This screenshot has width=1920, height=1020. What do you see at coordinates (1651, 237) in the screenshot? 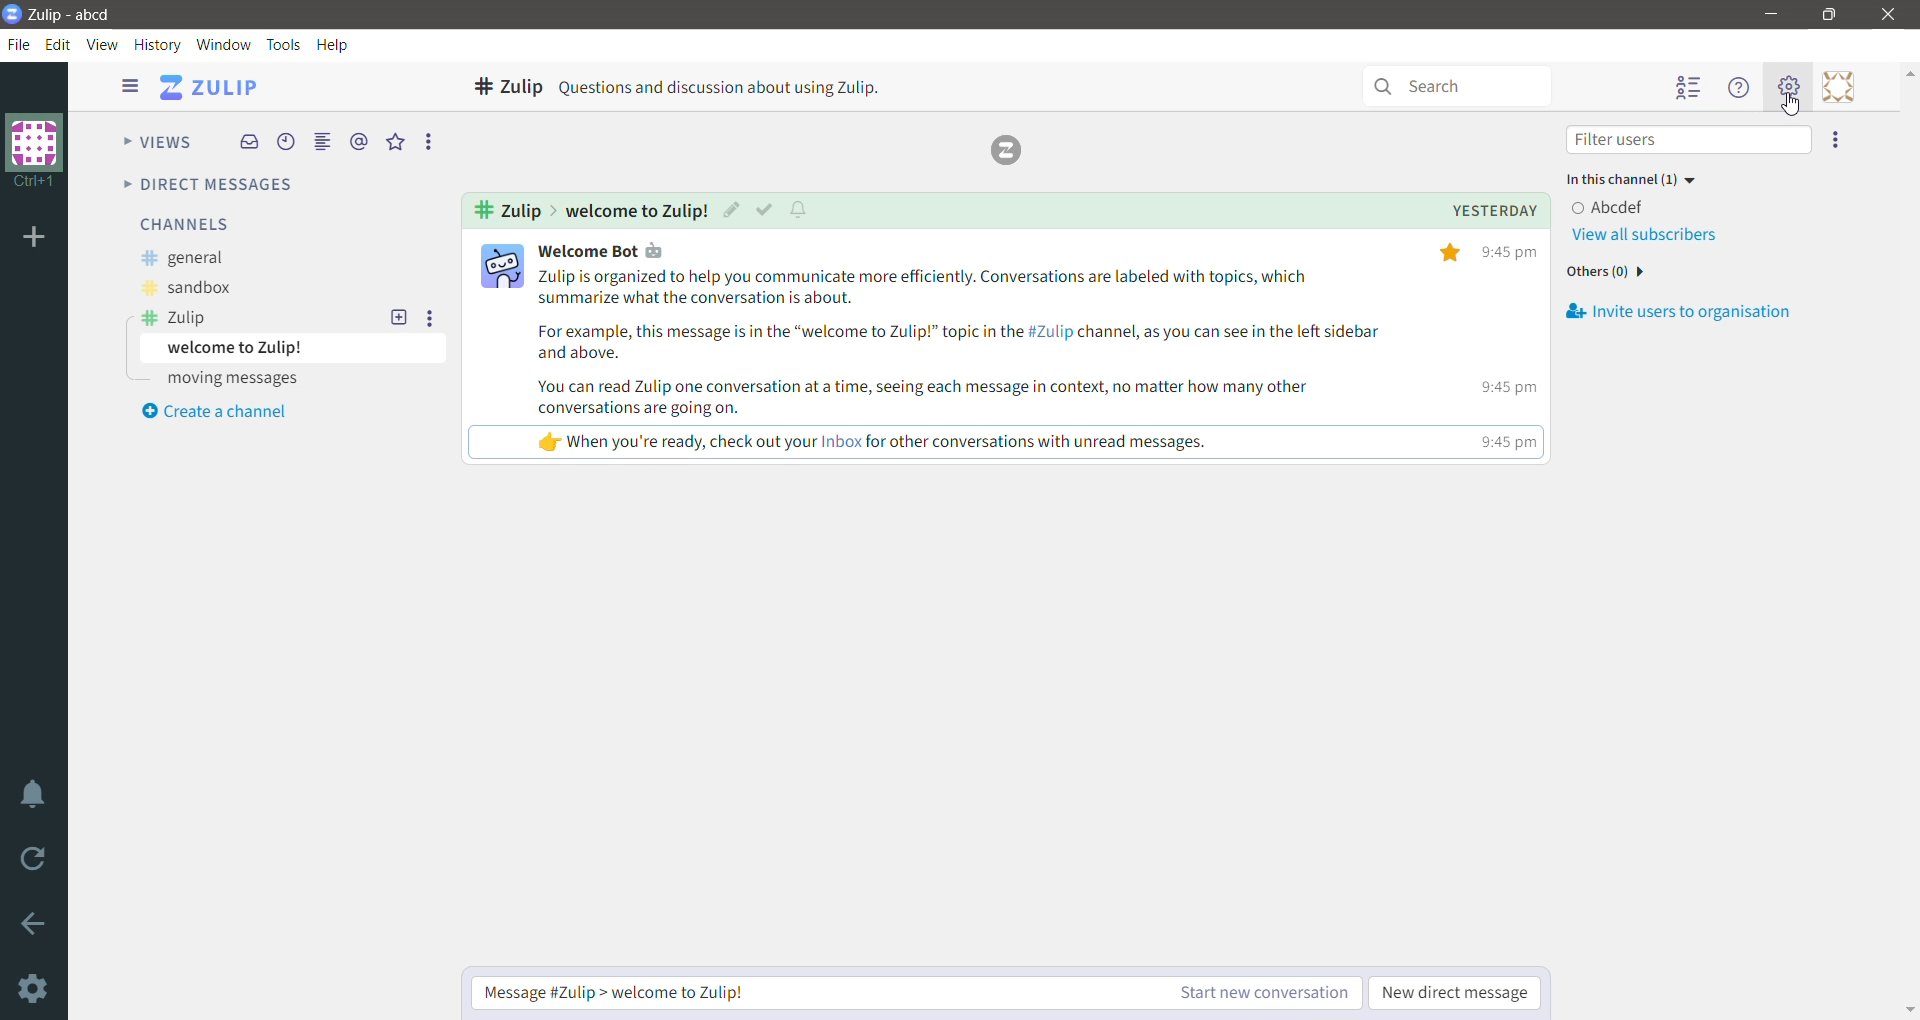
I see `View all subscribers` at bounding box center [1651, 237].